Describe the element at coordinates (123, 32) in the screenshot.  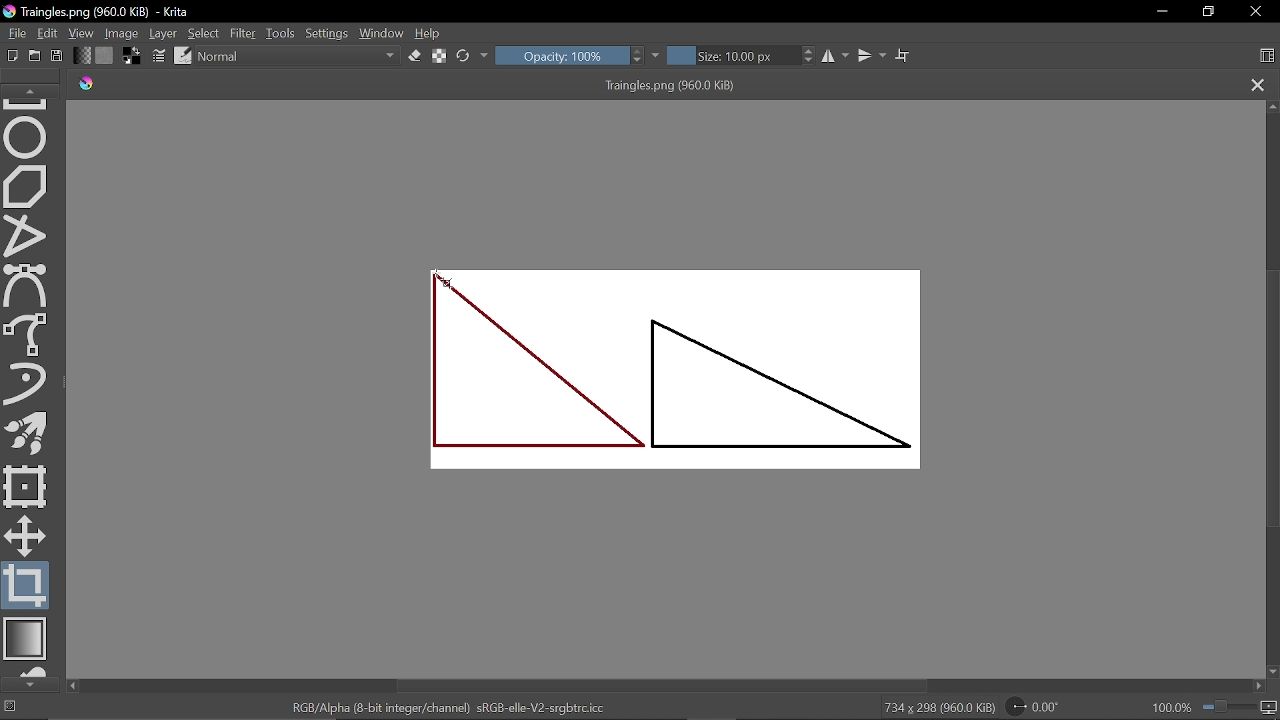
I see `Image` at that location.